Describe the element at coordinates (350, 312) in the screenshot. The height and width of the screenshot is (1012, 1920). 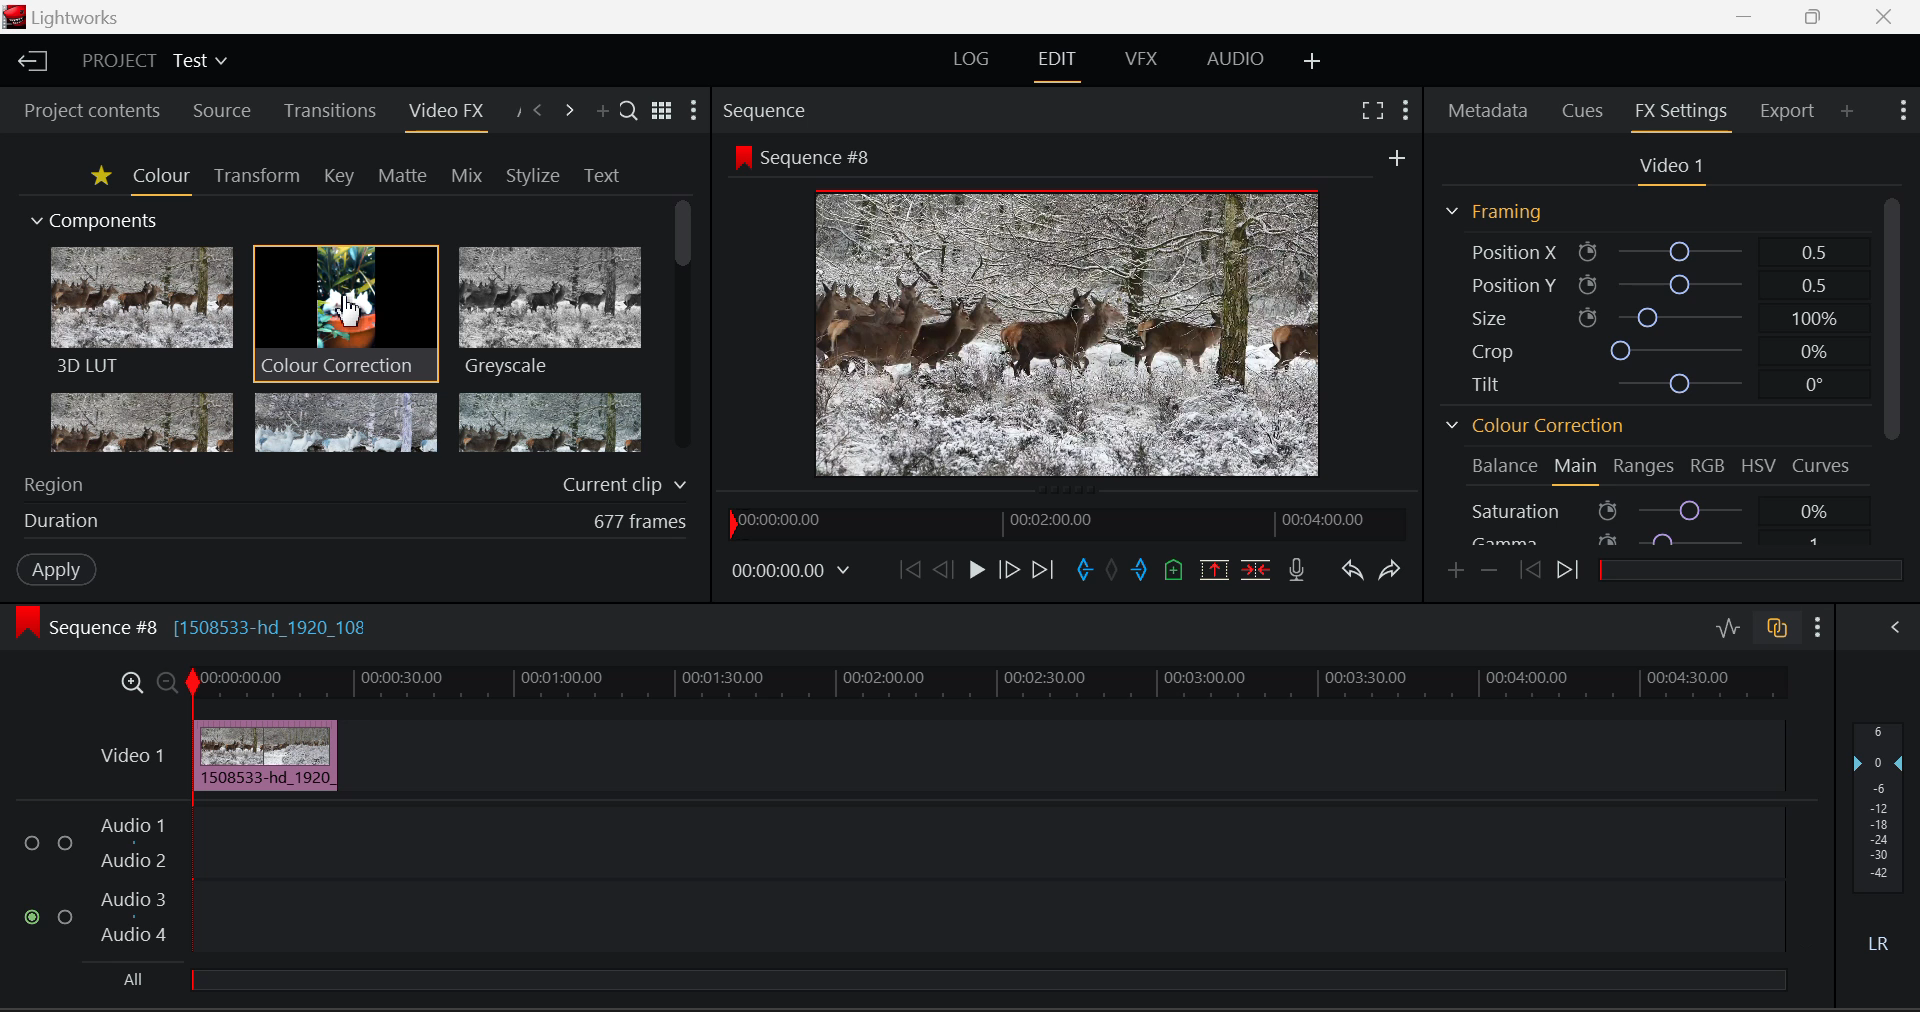
I see `Cursor` at that location.